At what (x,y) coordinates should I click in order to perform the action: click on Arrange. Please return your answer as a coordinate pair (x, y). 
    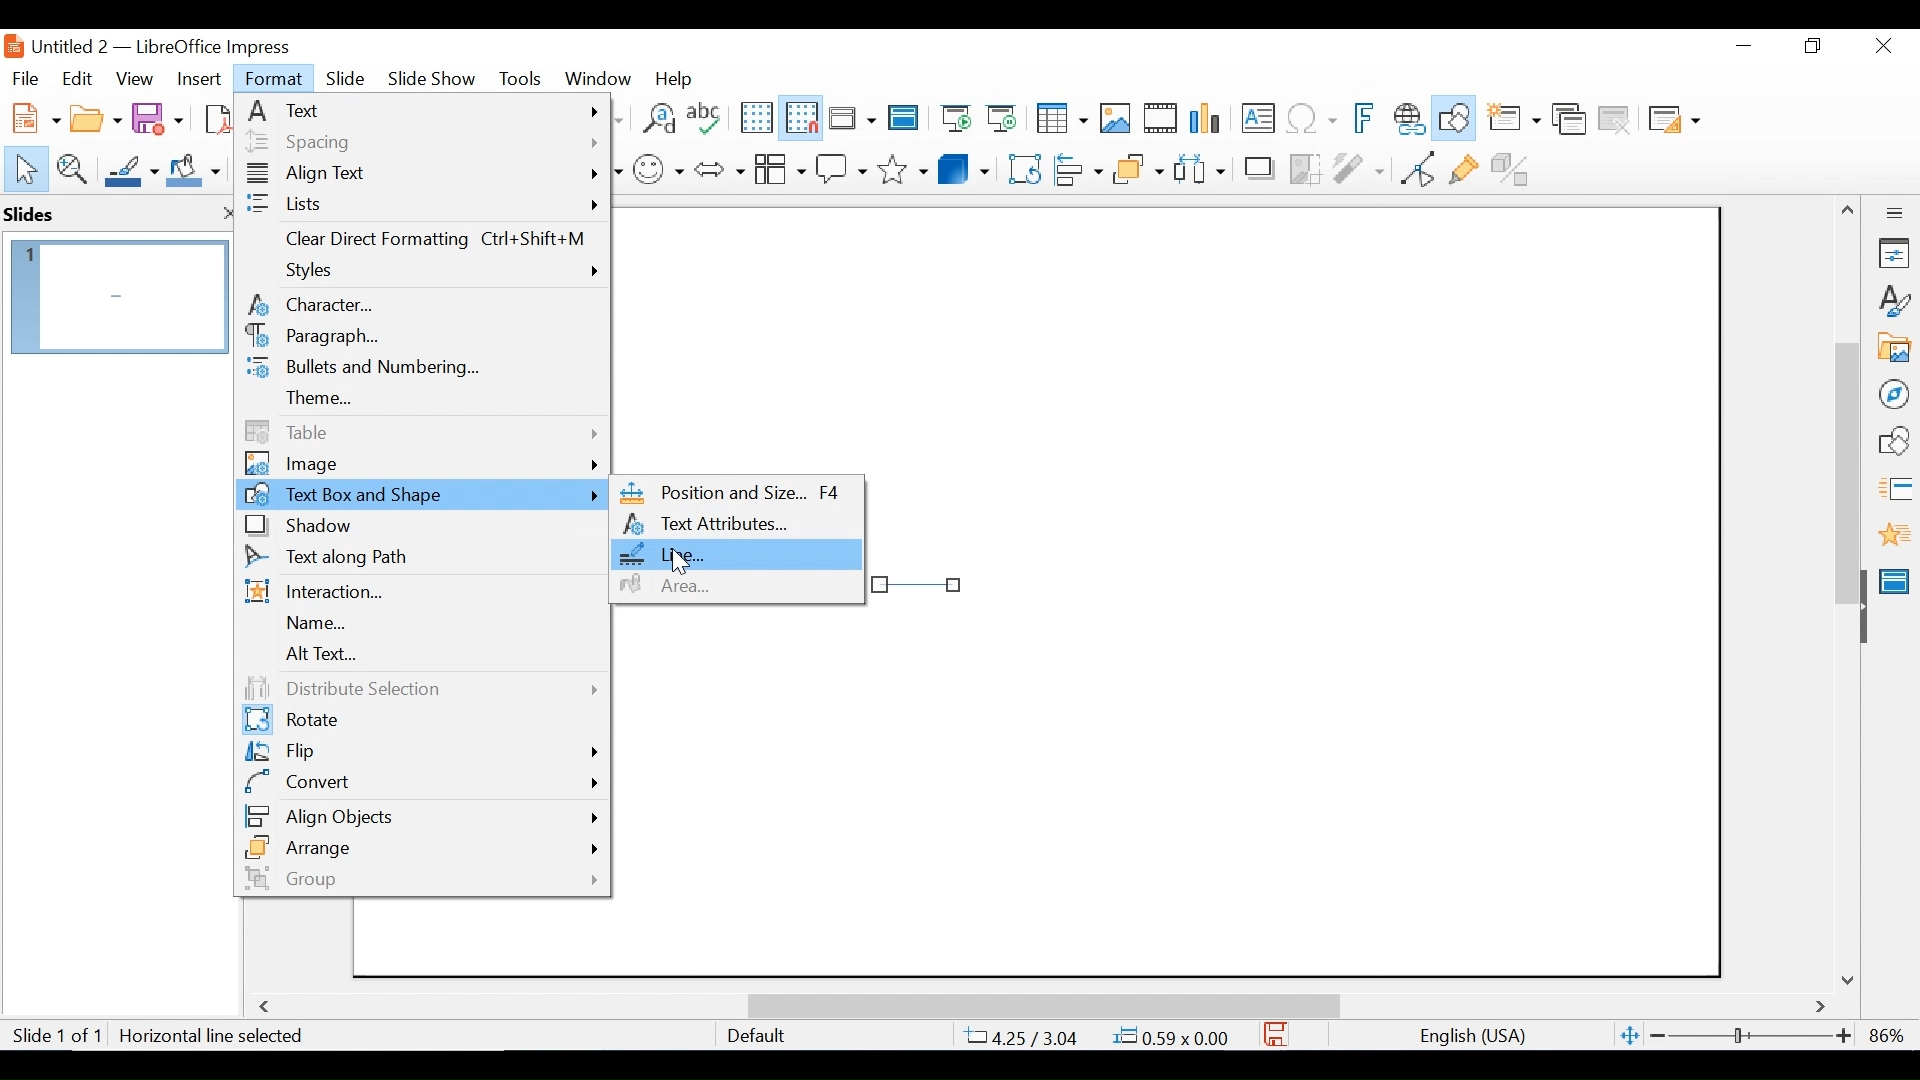
    Looking at the image, I should click on (1135, 167).